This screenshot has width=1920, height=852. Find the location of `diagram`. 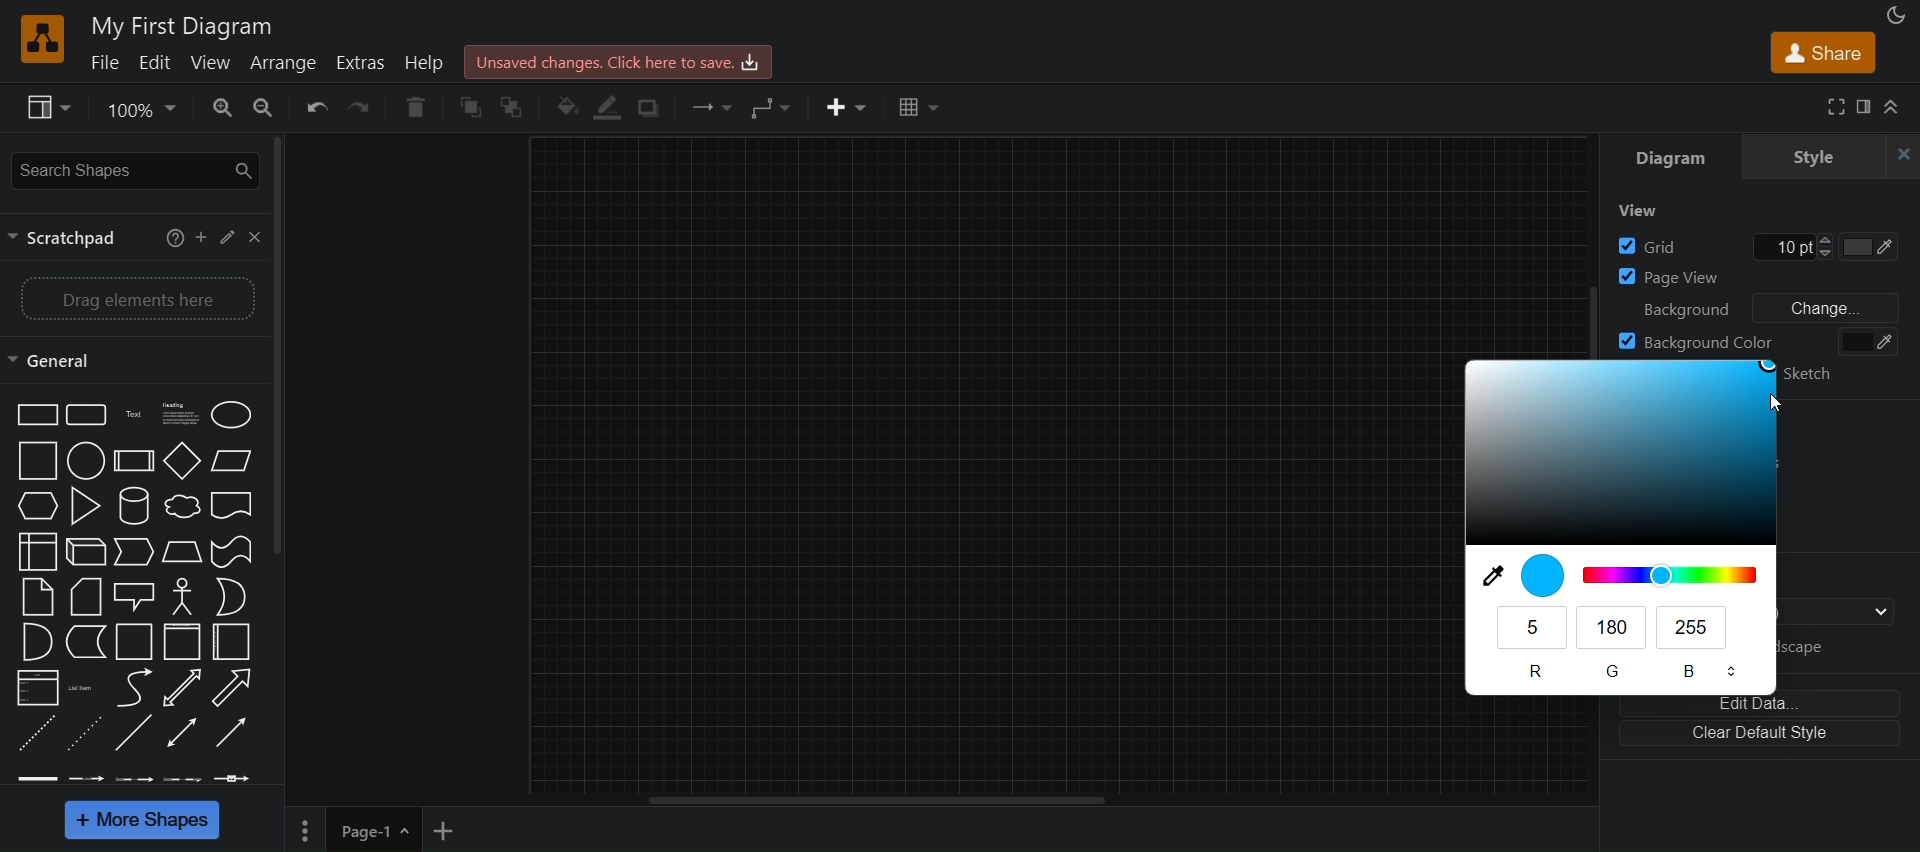

diagram is located at coordinates (1672, 153).